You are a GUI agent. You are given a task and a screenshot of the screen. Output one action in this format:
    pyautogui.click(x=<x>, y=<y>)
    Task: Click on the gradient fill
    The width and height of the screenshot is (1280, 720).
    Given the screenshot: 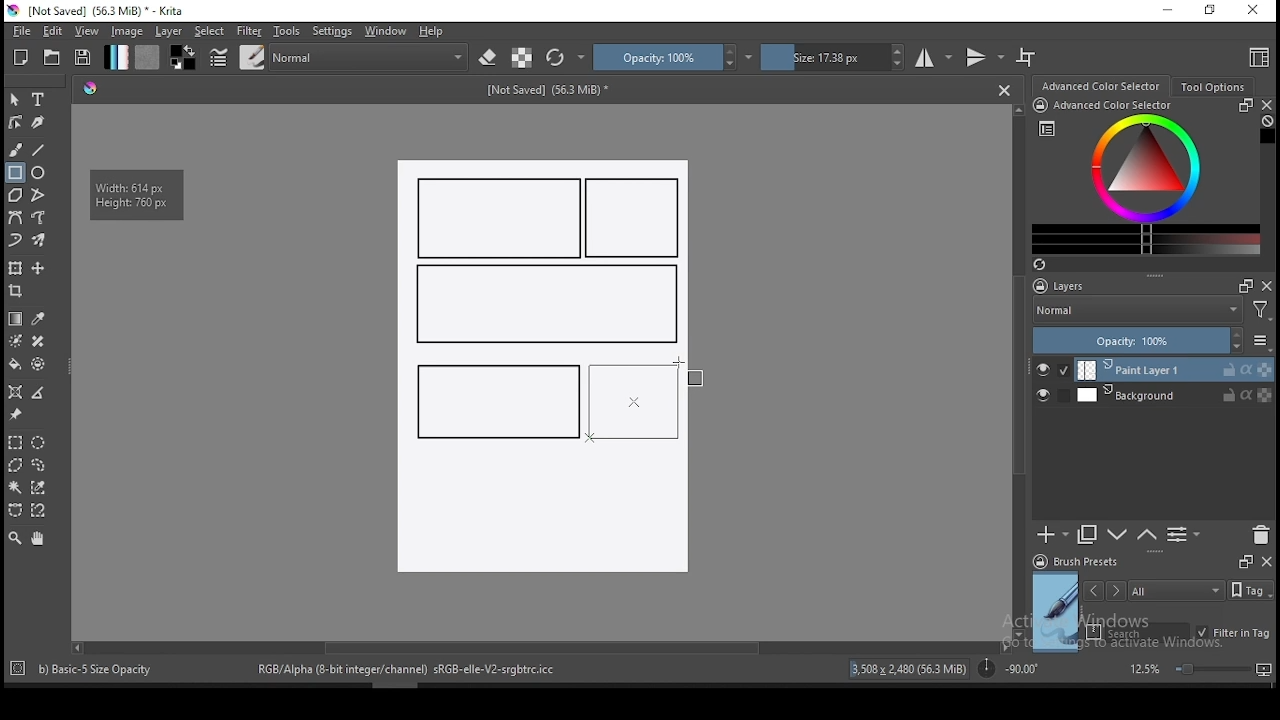 What is the action you would take?
    pyautogui.click(x=116, y=57)
    